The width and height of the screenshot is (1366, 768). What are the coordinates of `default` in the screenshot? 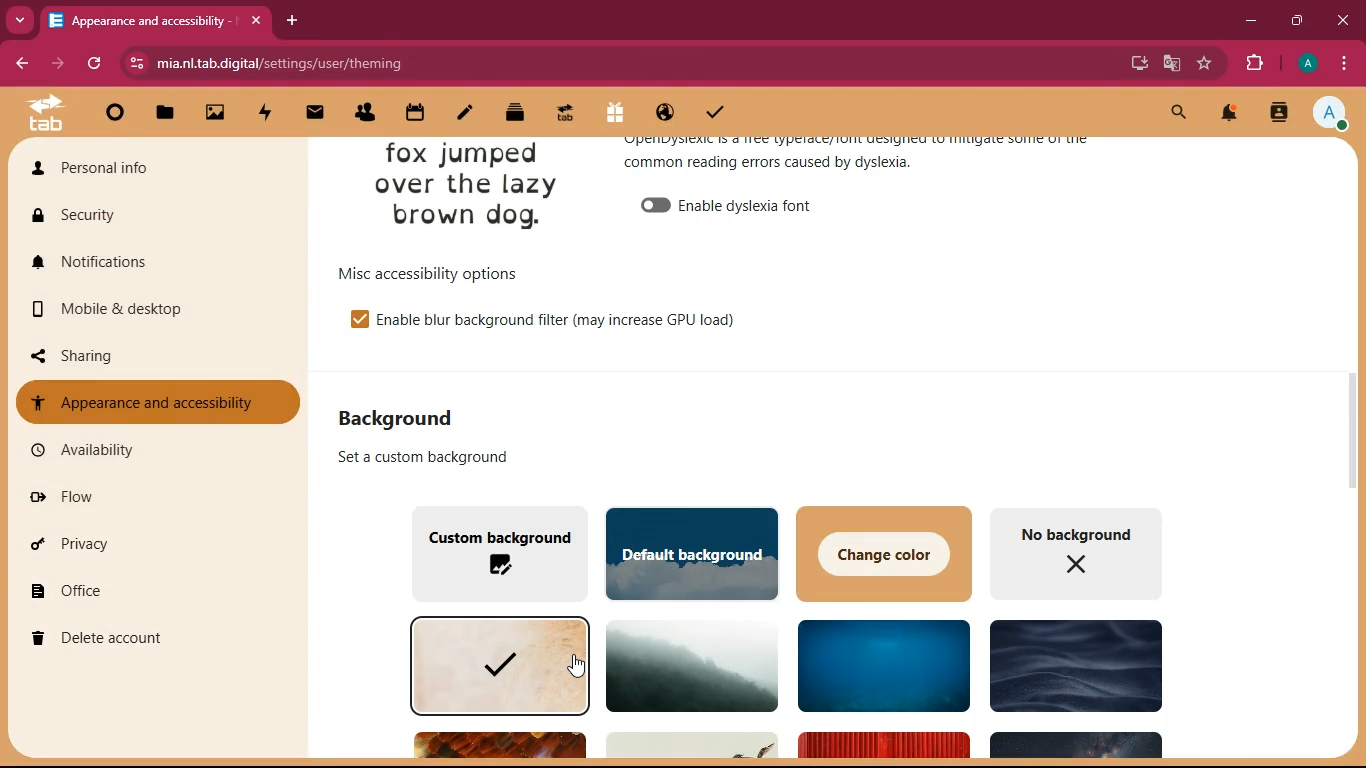 It's located at (689, 549).